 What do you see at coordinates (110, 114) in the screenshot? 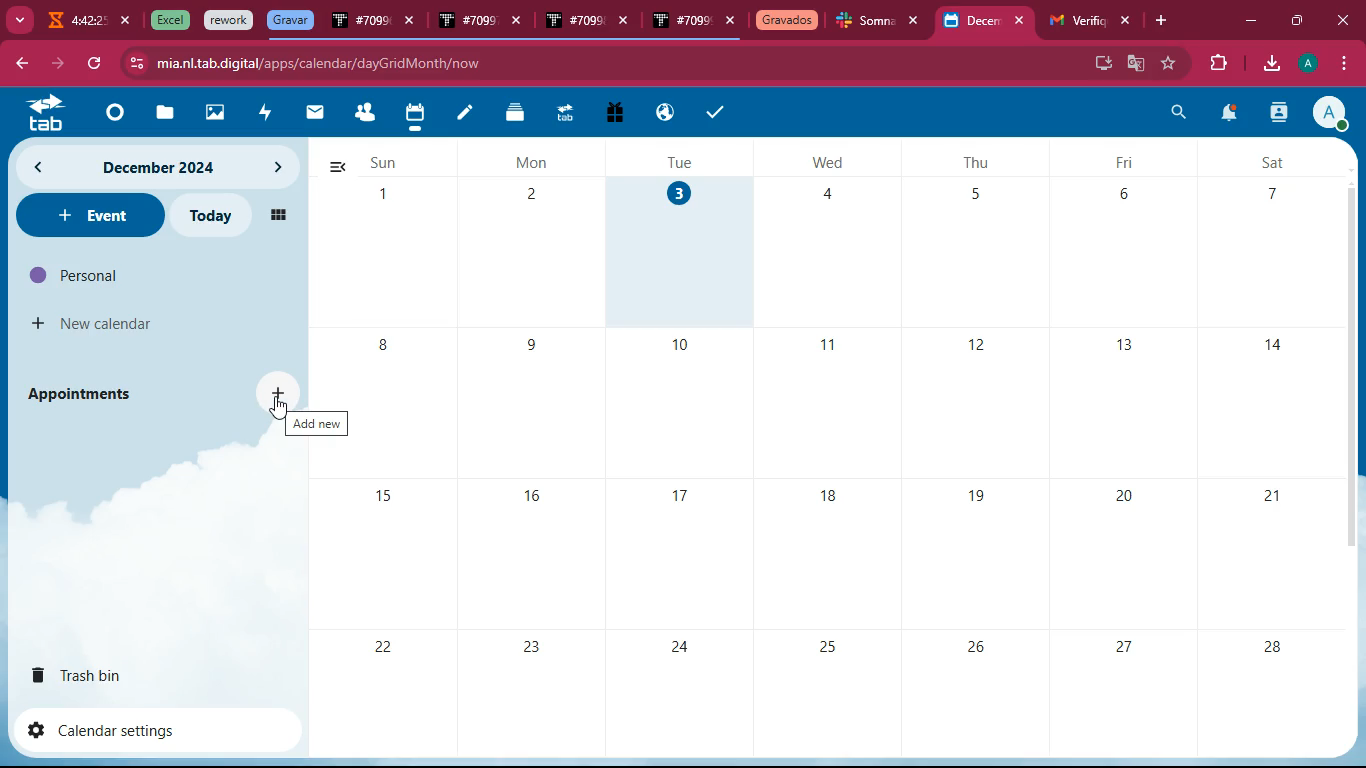
I see `beginning` at bounding box center [110, 114].